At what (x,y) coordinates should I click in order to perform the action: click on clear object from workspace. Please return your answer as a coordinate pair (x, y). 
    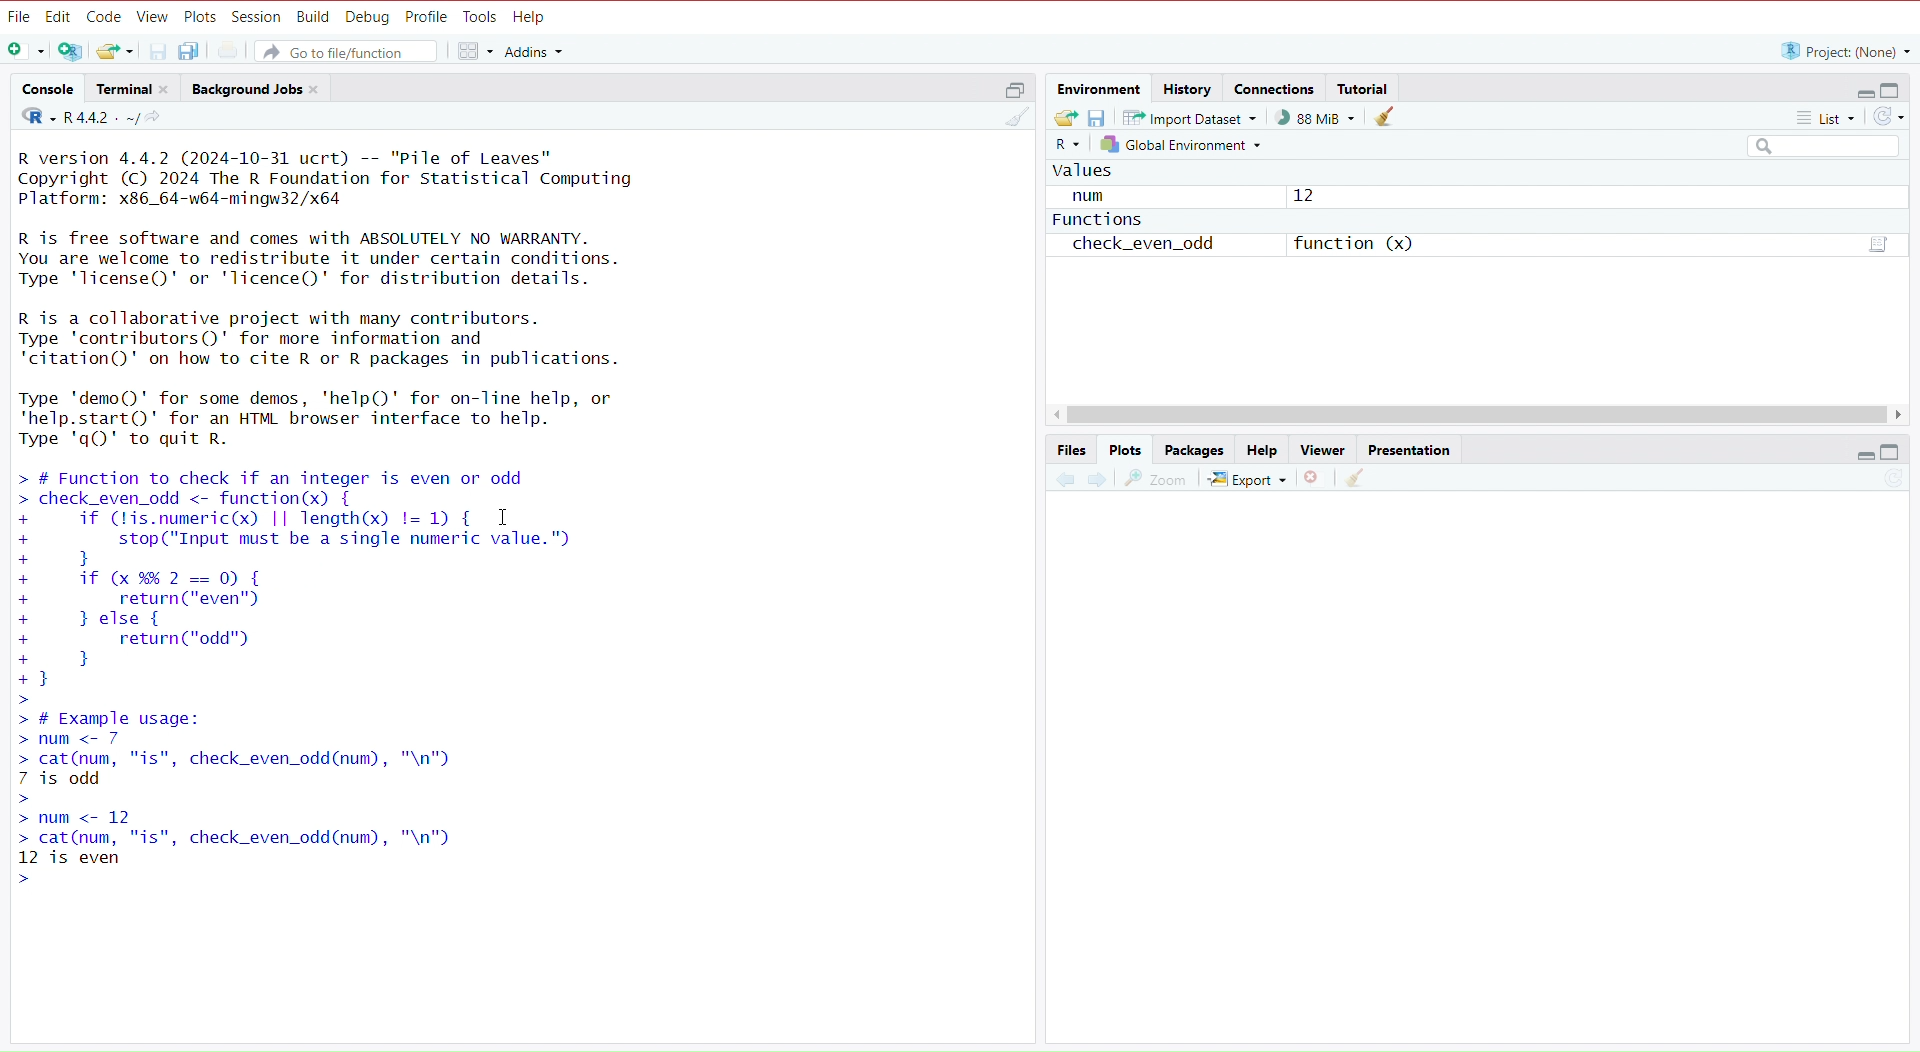
    Looking at the image, I should click on (1387, 119).